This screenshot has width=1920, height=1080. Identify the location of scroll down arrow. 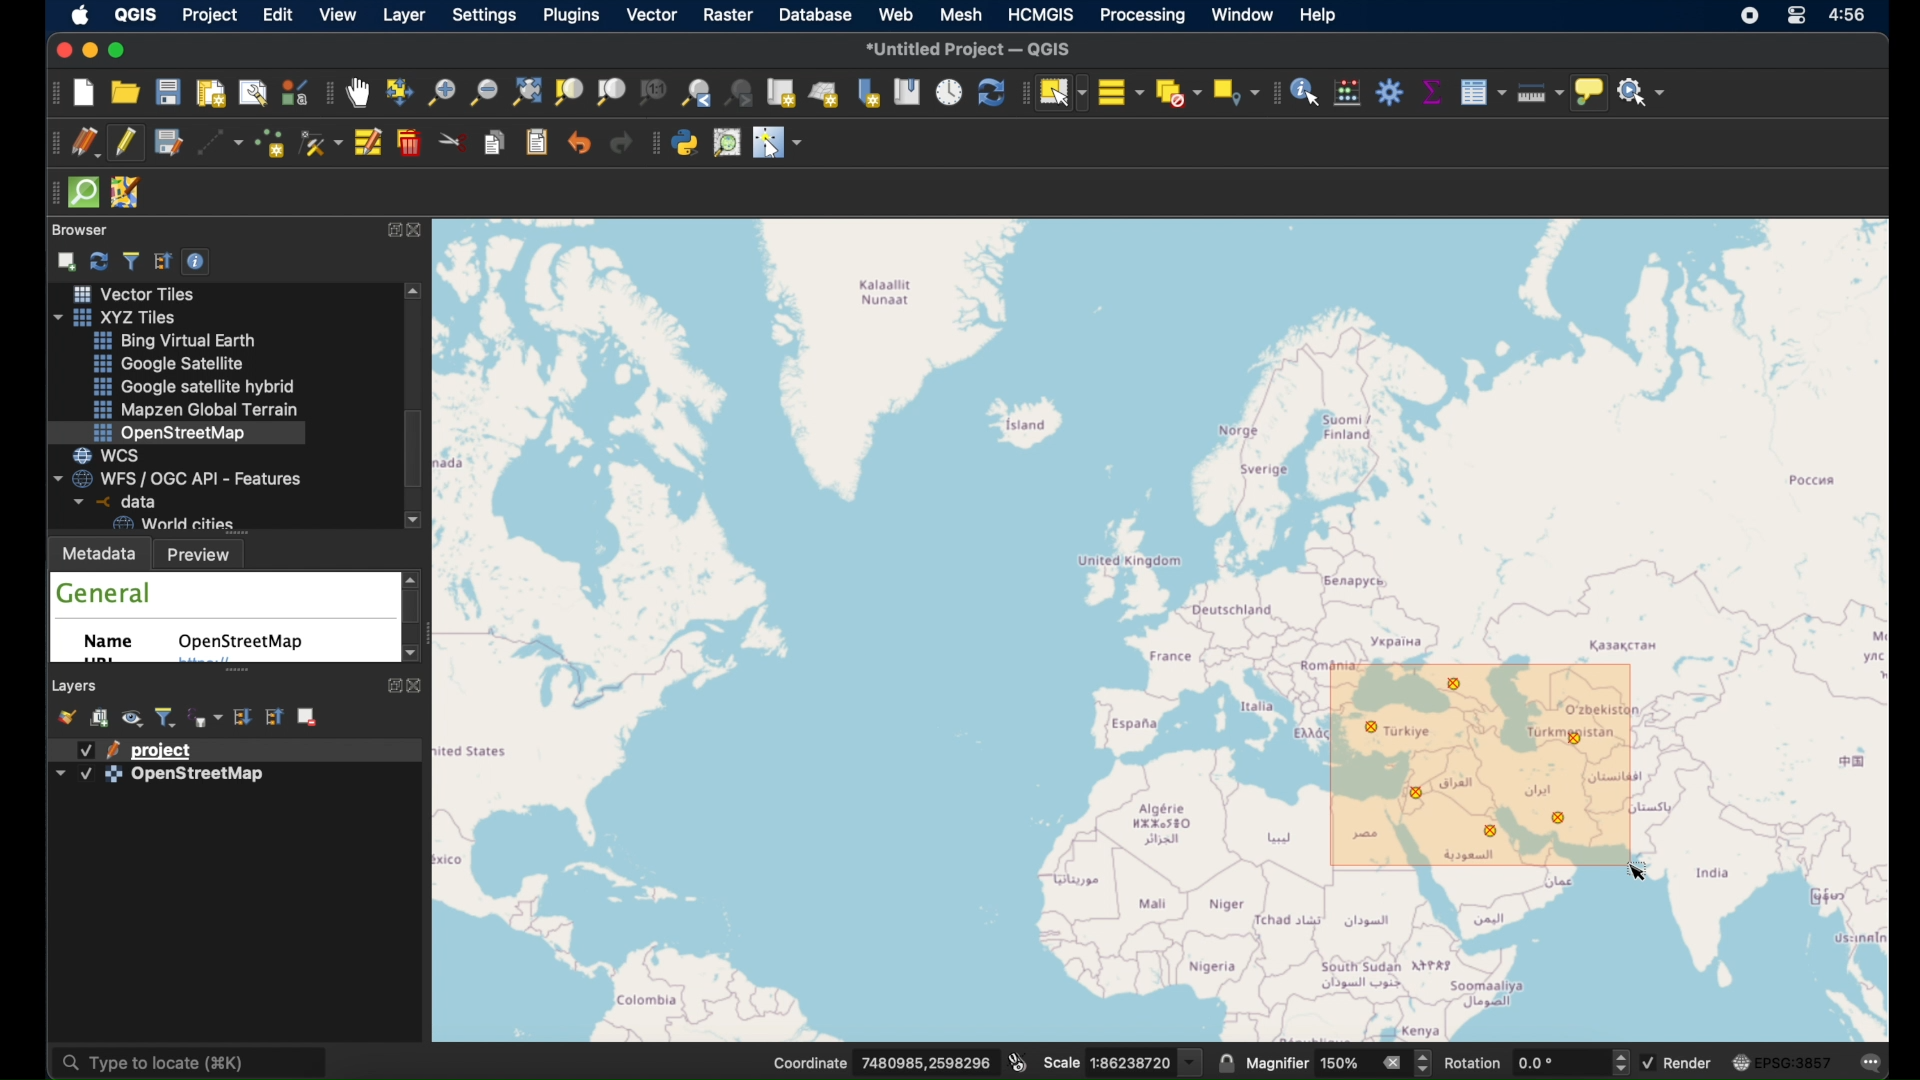
(407, 655).